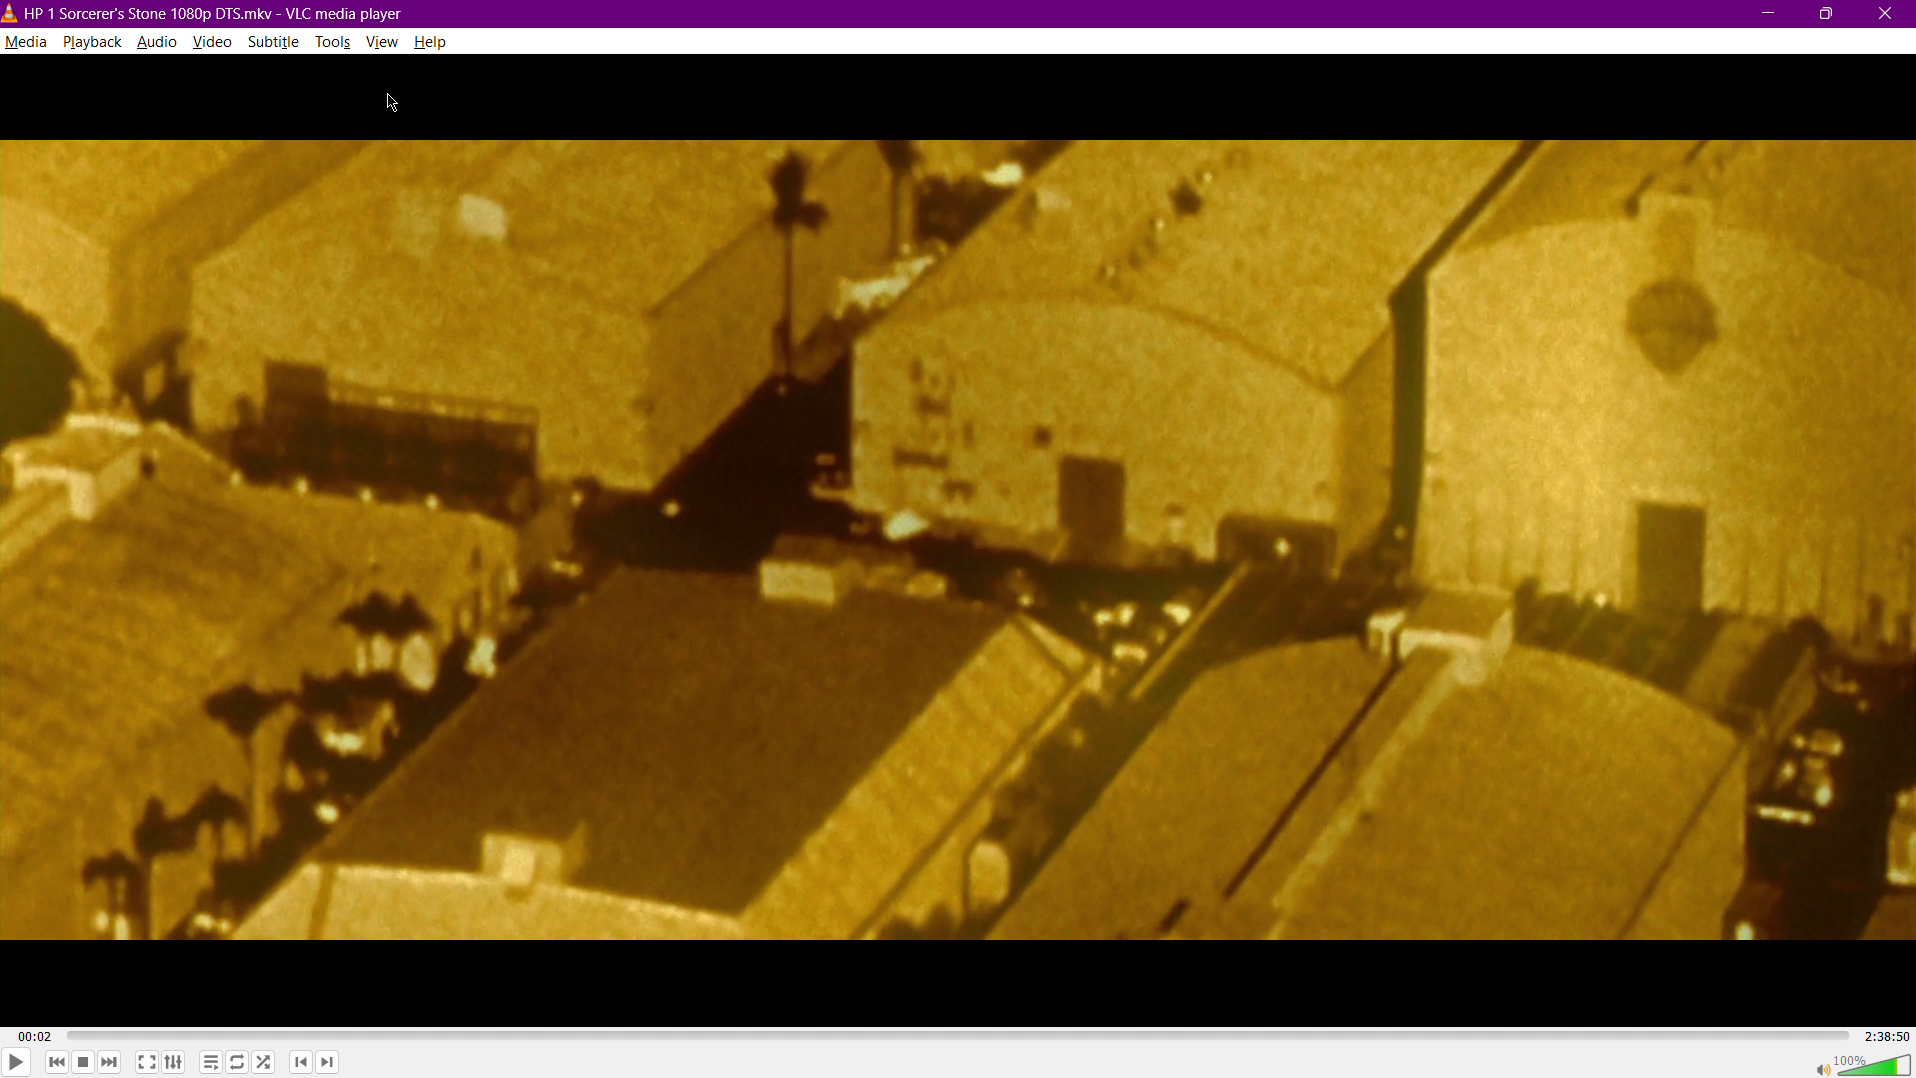 The width and height of the screenshot is (1916, 1078). I want to click on Video, so click(215, 43).